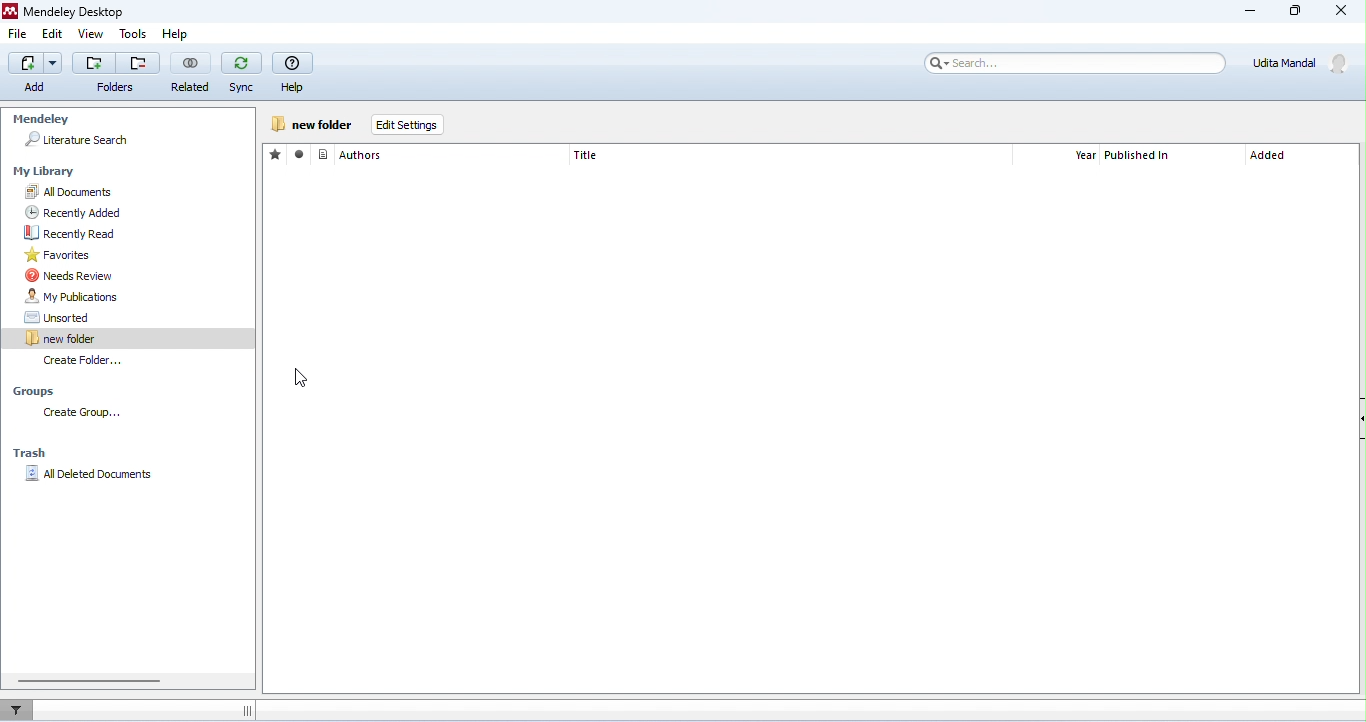 This screenshot has width=1366, height=722. Describe the element at coordinates (47, 172) in the screenshot. I see `my library` at that location.